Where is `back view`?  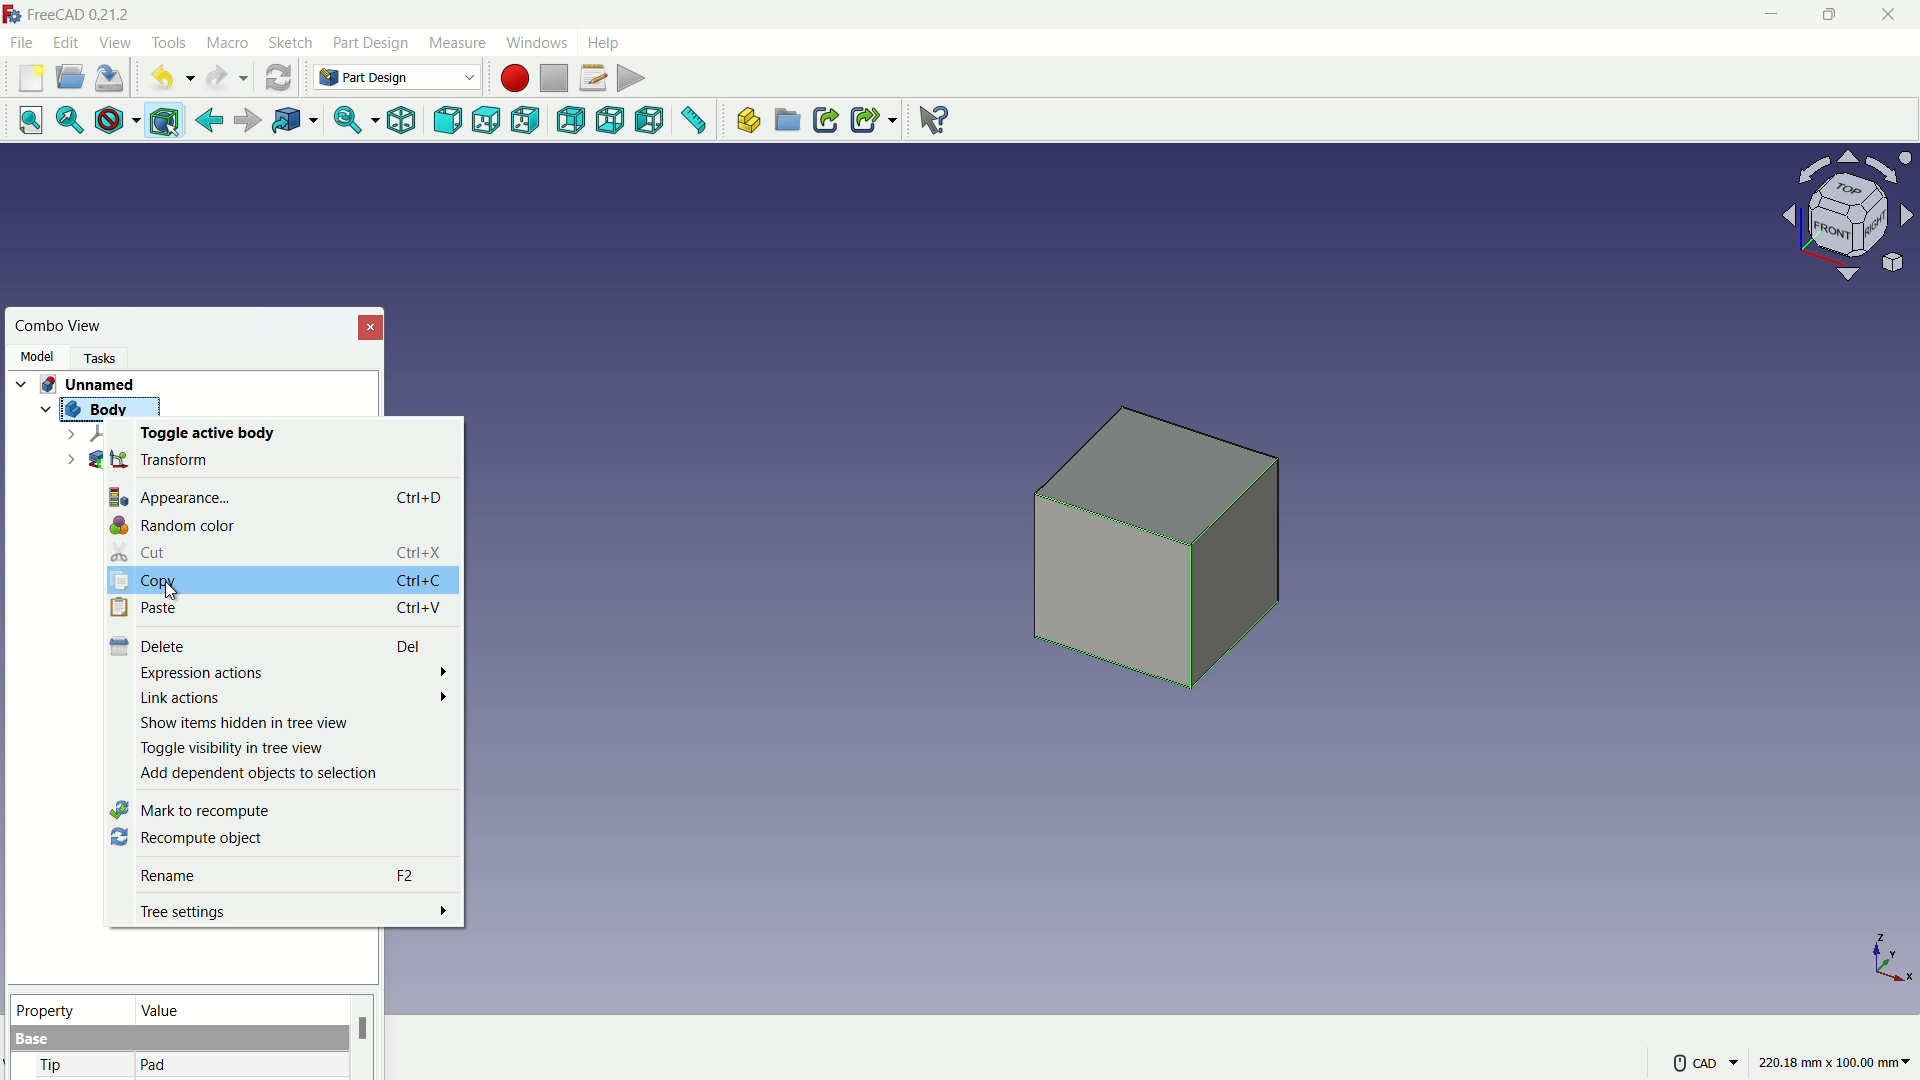
back view is located at coordinates (573, 122).